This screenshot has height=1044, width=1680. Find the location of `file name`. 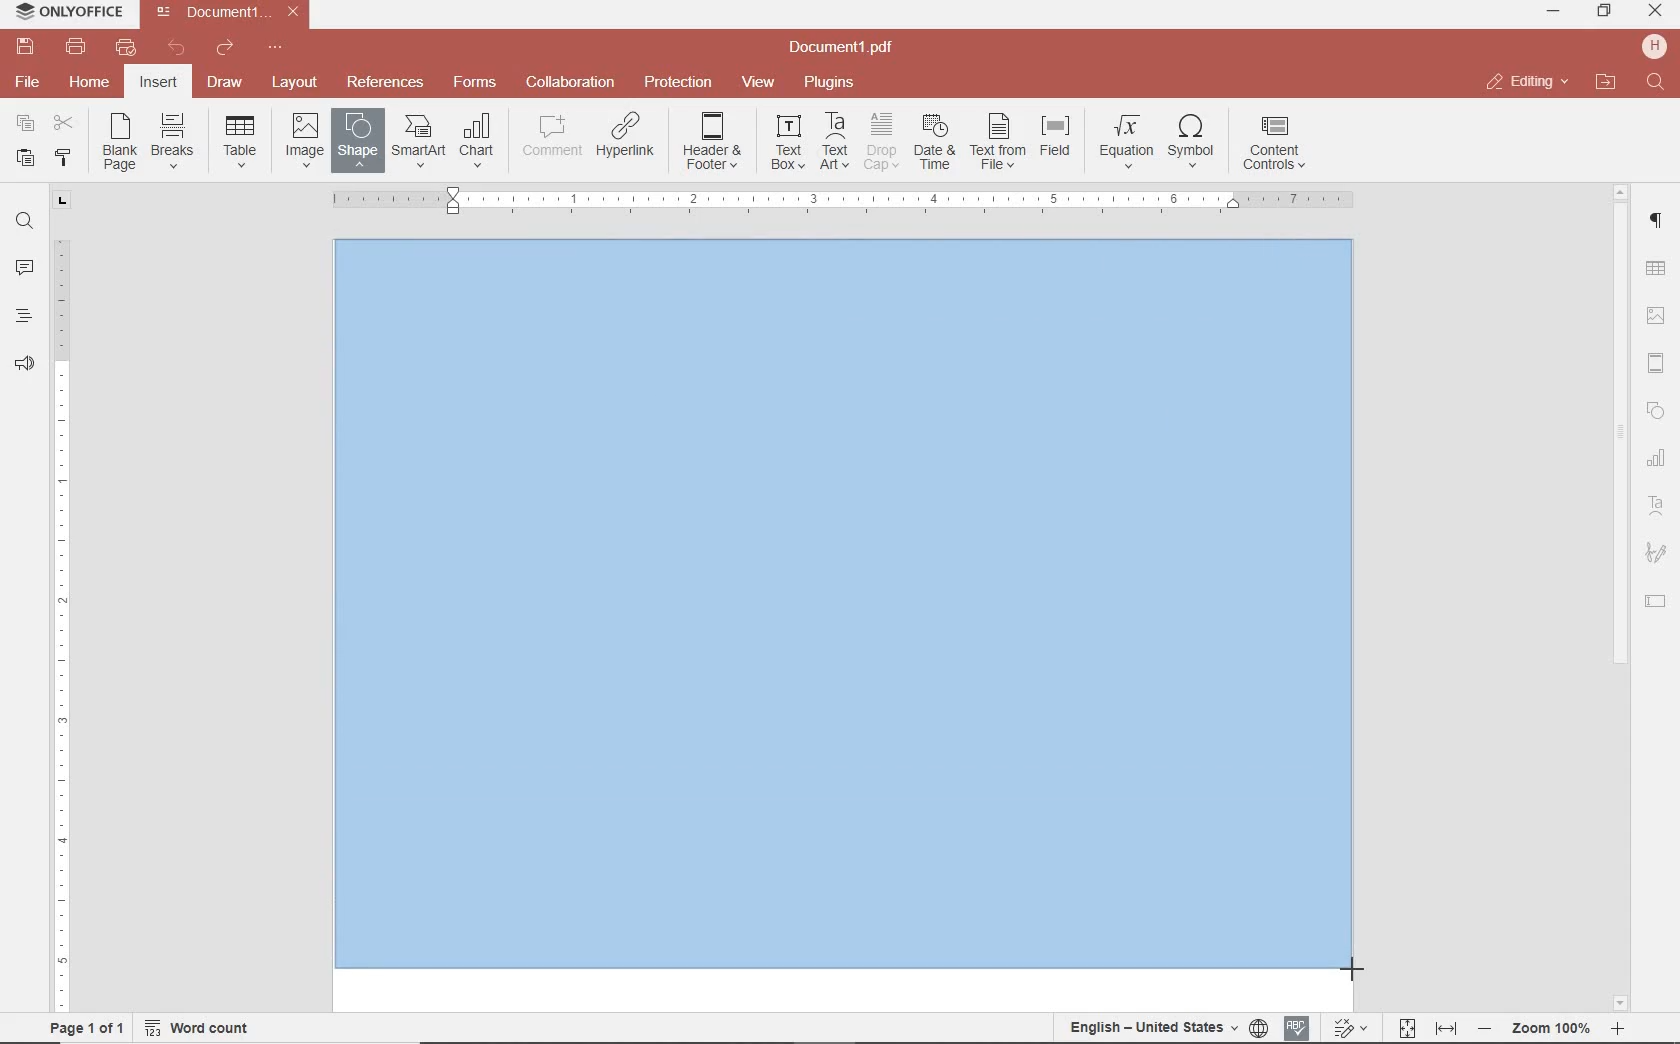

file name is located at coordinates (847, 48).